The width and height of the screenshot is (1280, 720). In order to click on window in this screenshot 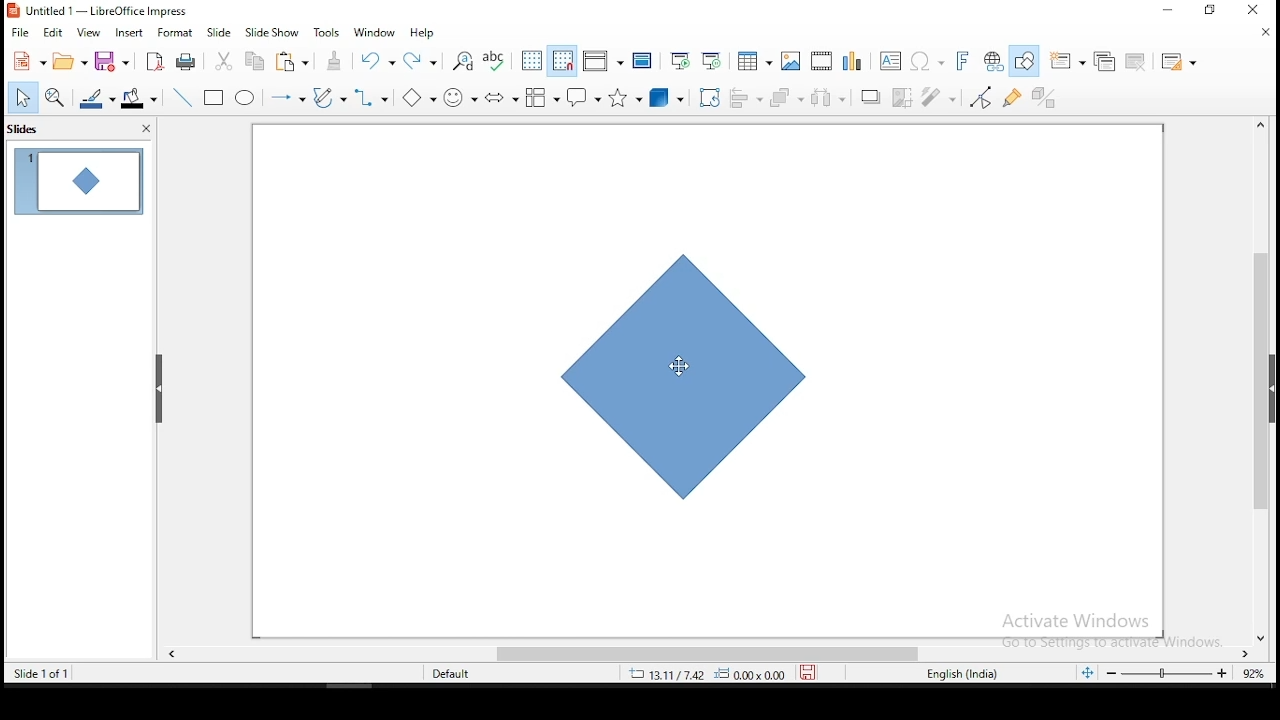, I will do `click(375, 31)`.